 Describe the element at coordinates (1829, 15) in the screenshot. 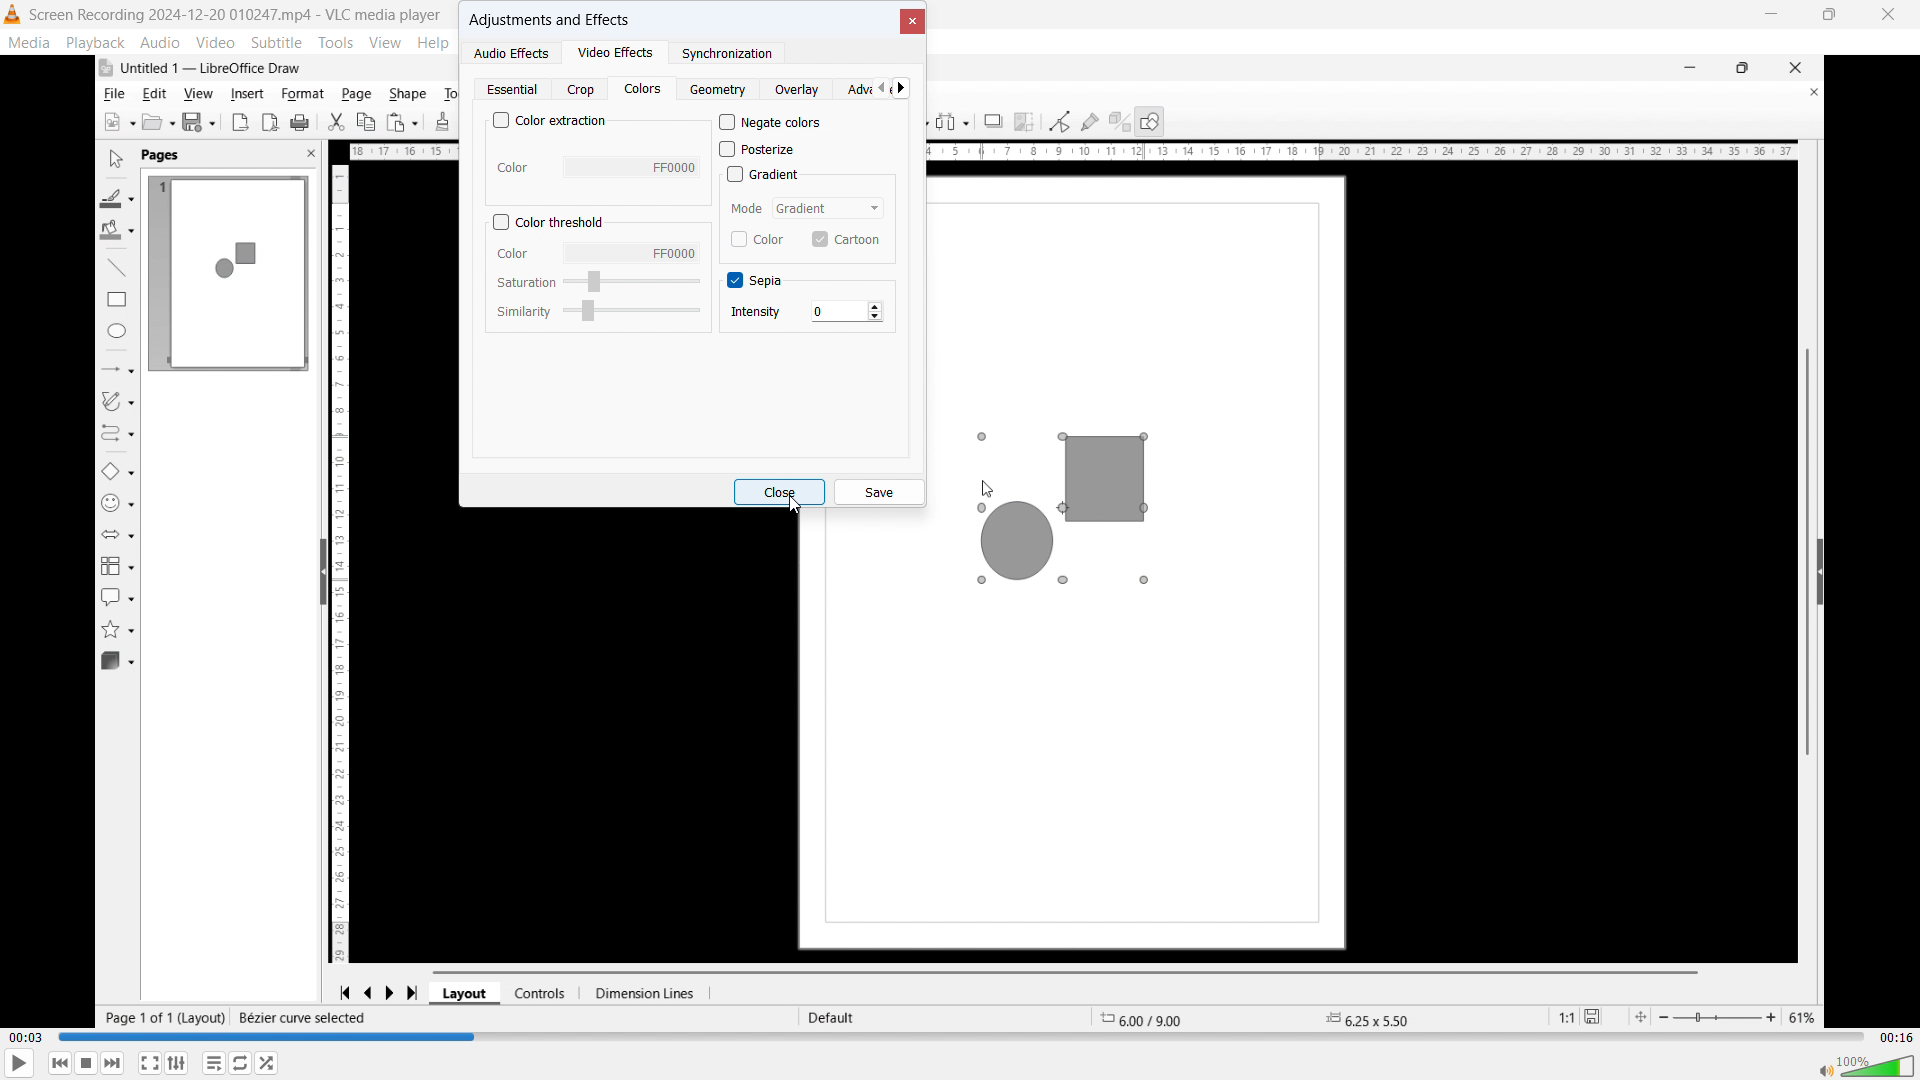

I see `Maximize ` at that location.